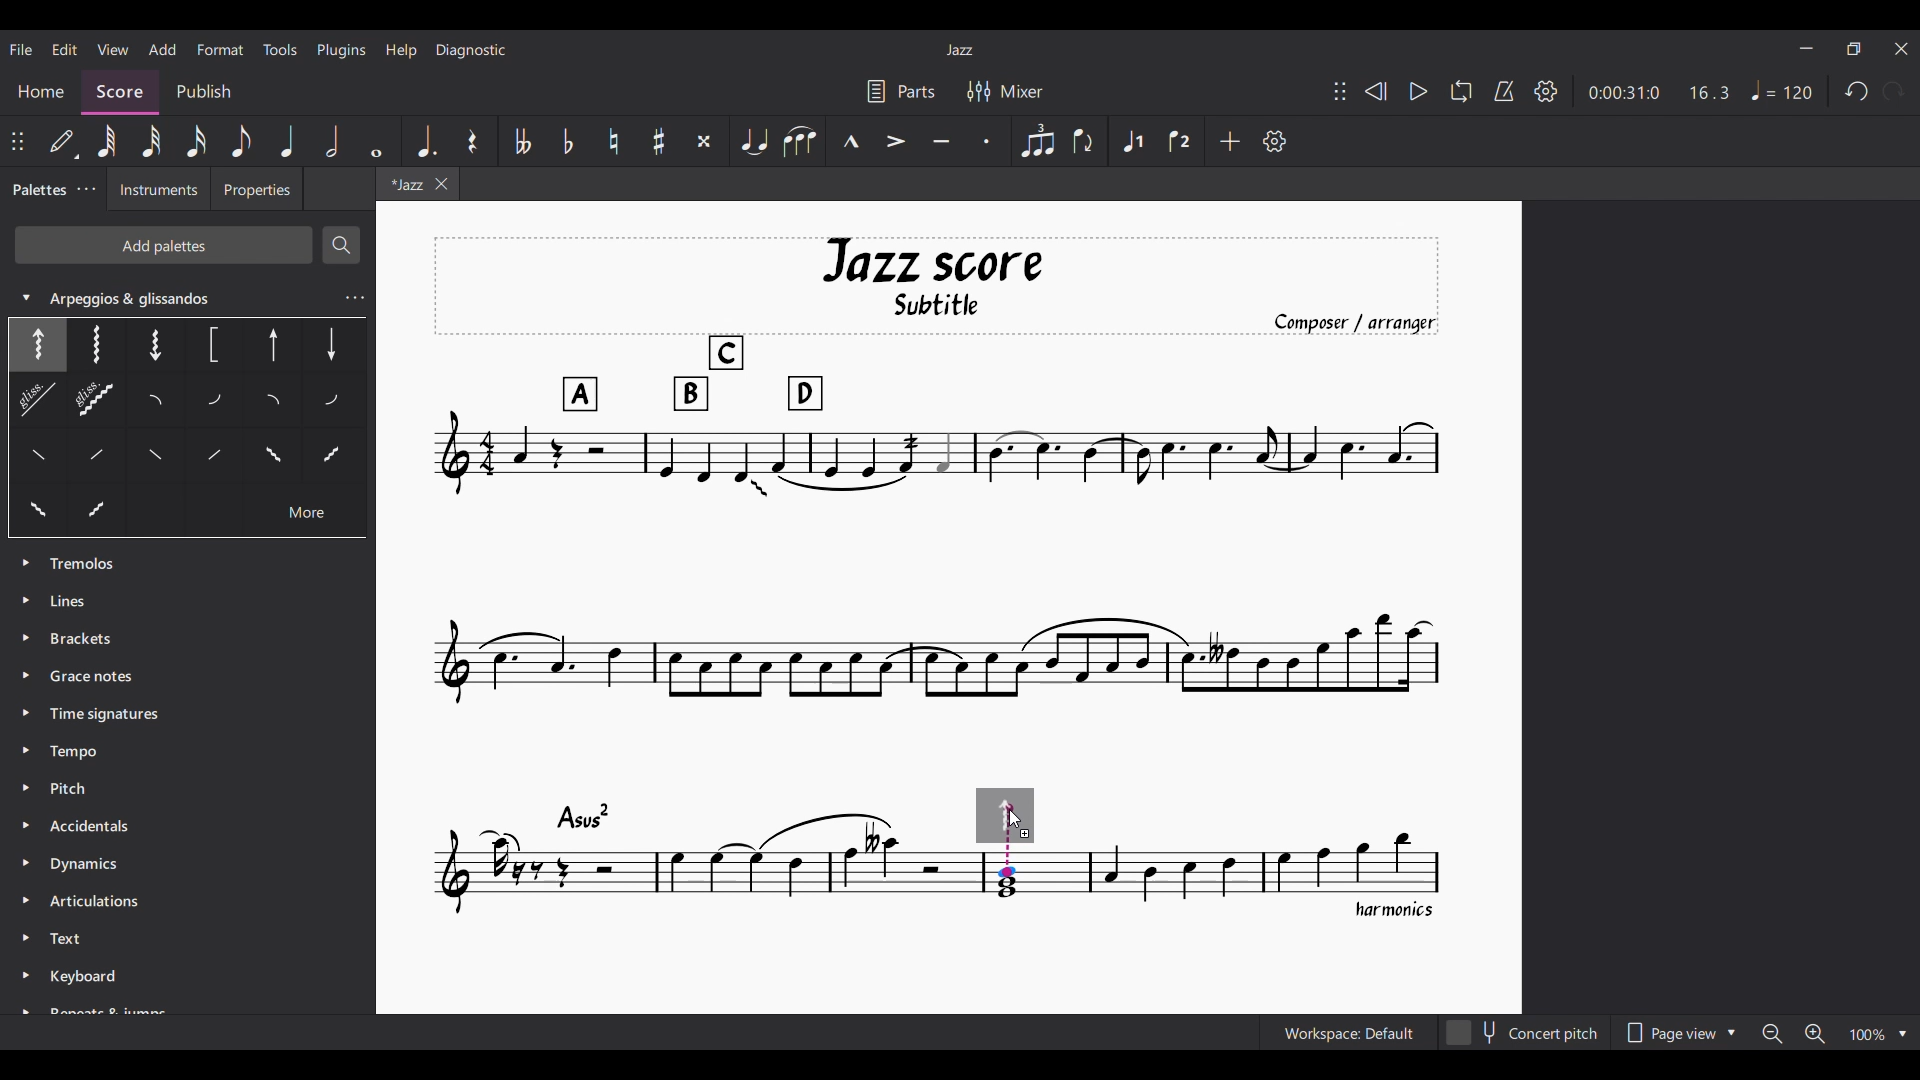 The height and width of the screenshot is (1080, 1920). What do you see at coordinates (332, 140) in the screenshot?
I see `Half note` at bounding box center [332, 140].